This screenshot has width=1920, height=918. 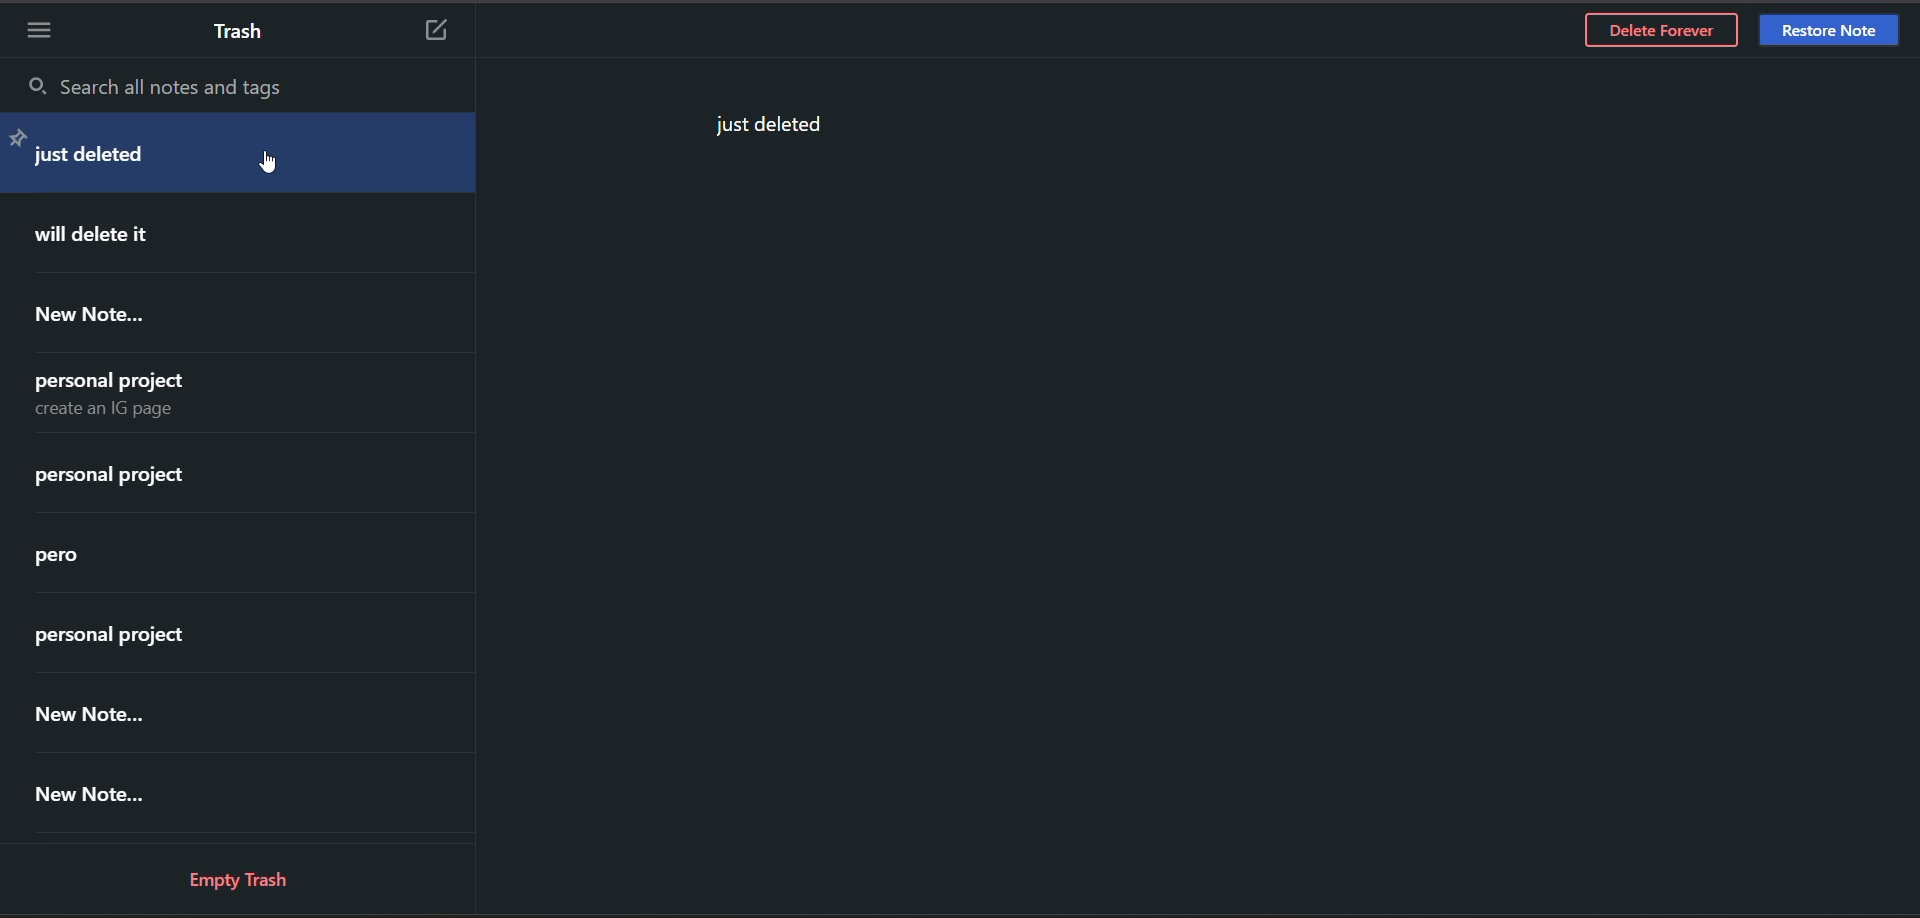 What do you see at coordinates (91, 559) in the screenshot?
I see `deleted note title 6` at bounding box center [91, 559].